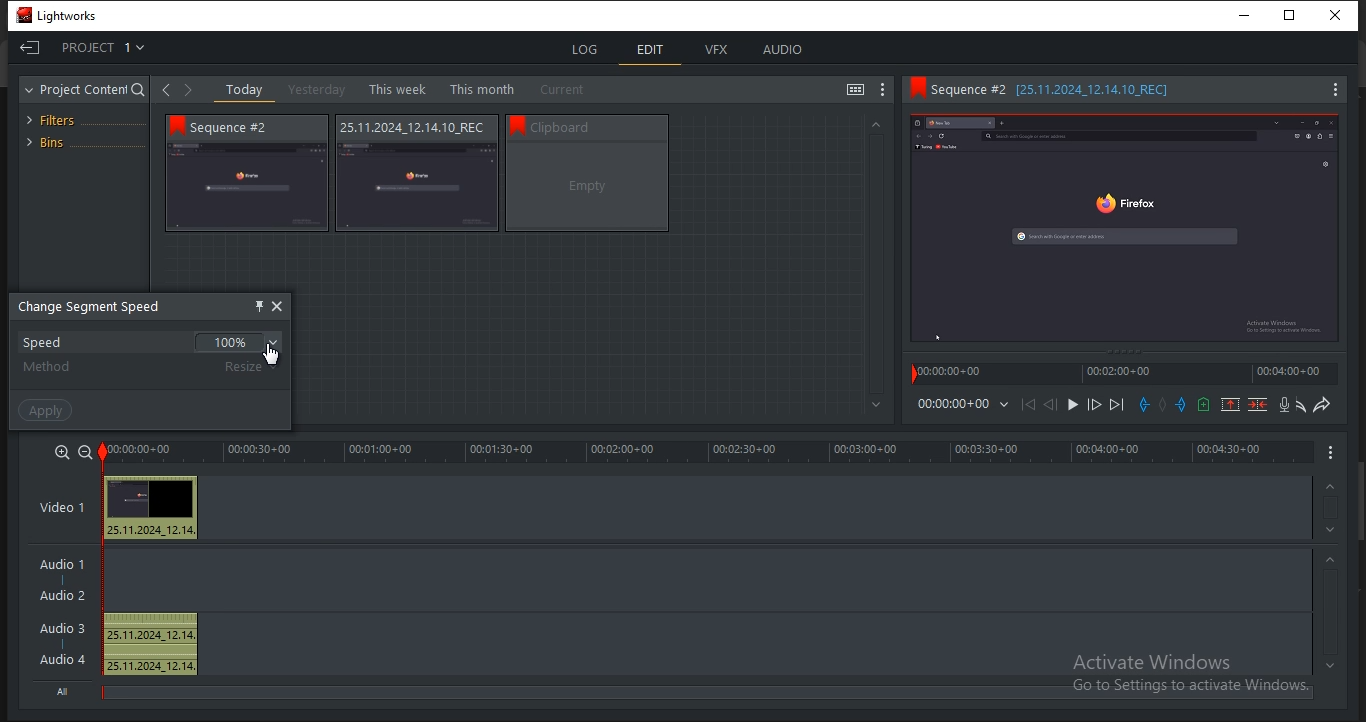 This screenshot has height=722, width=1366. I want to click on Bookmark, so click(916, 90).